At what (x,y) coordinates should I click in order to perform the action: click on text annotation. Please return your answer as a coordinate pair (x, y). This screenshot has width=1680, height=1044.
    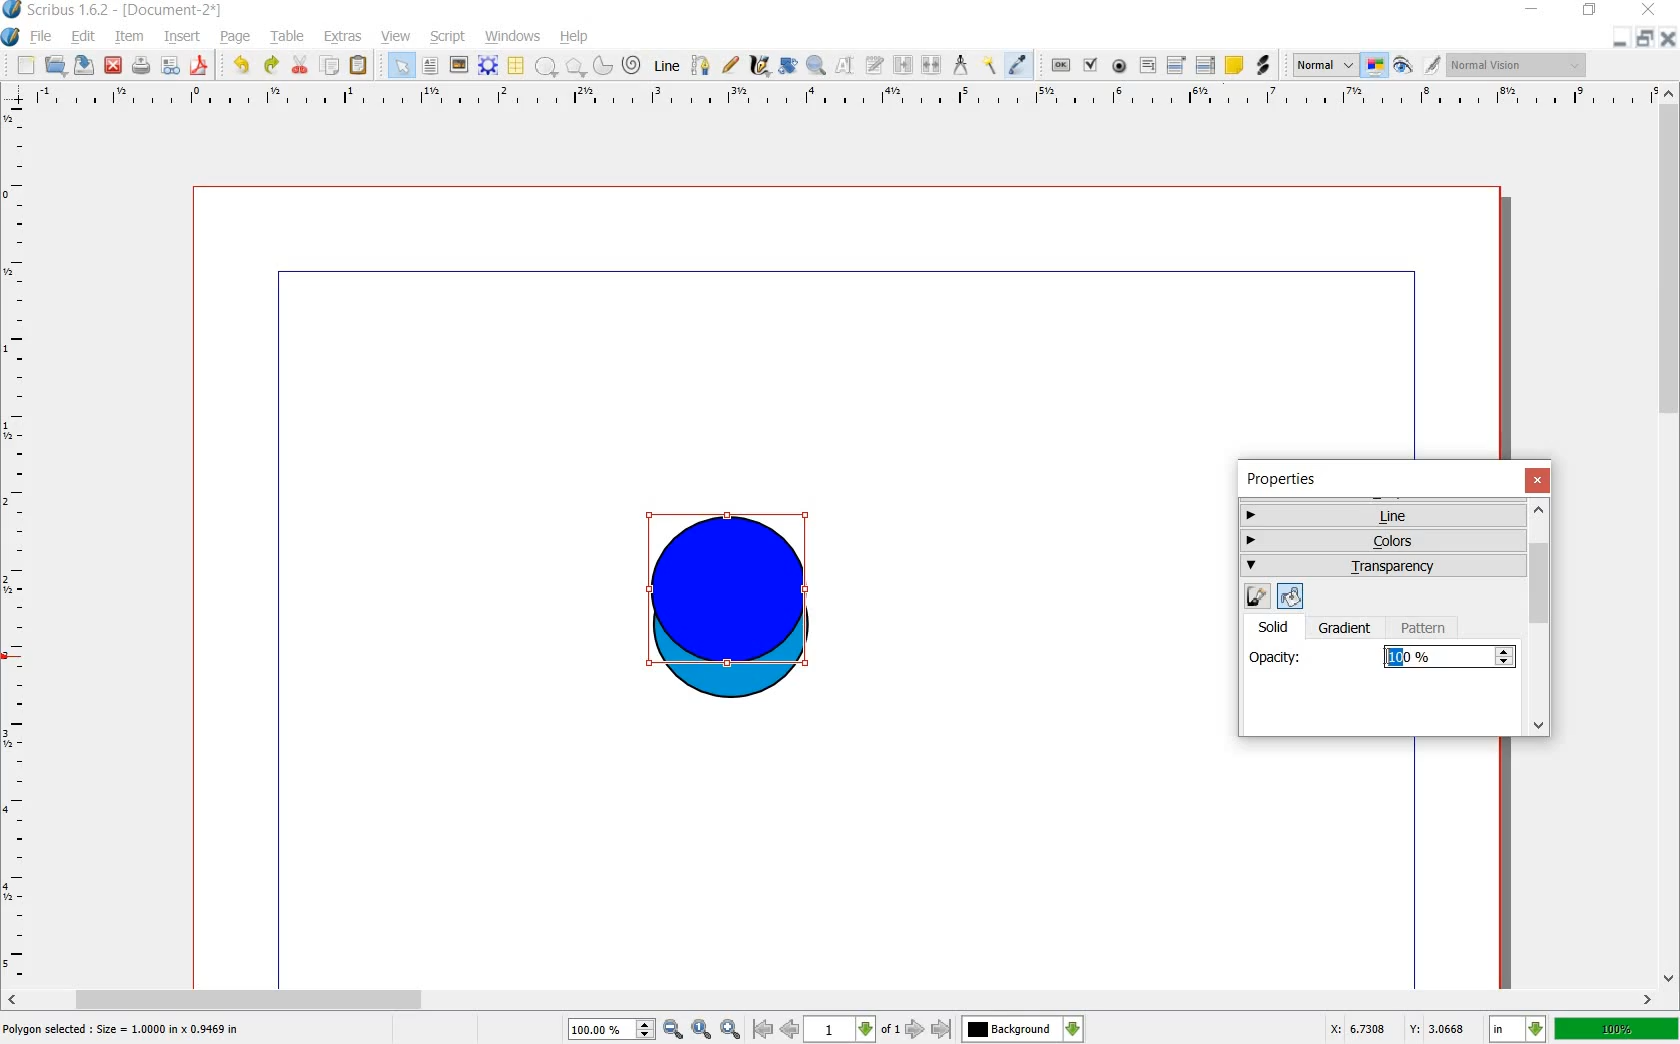
    Looking at the image, I should click on (1236, 66).